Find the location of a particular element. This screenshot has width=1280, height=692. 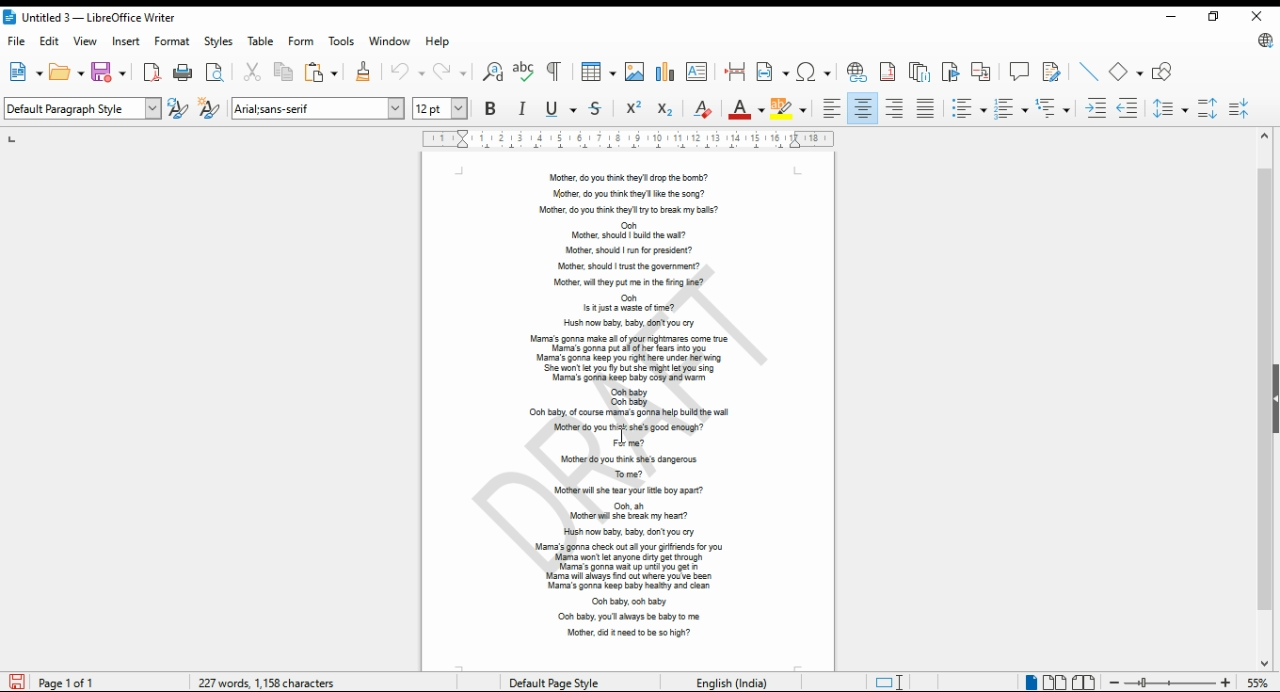

minimize is located at coordinates (1173, 16).